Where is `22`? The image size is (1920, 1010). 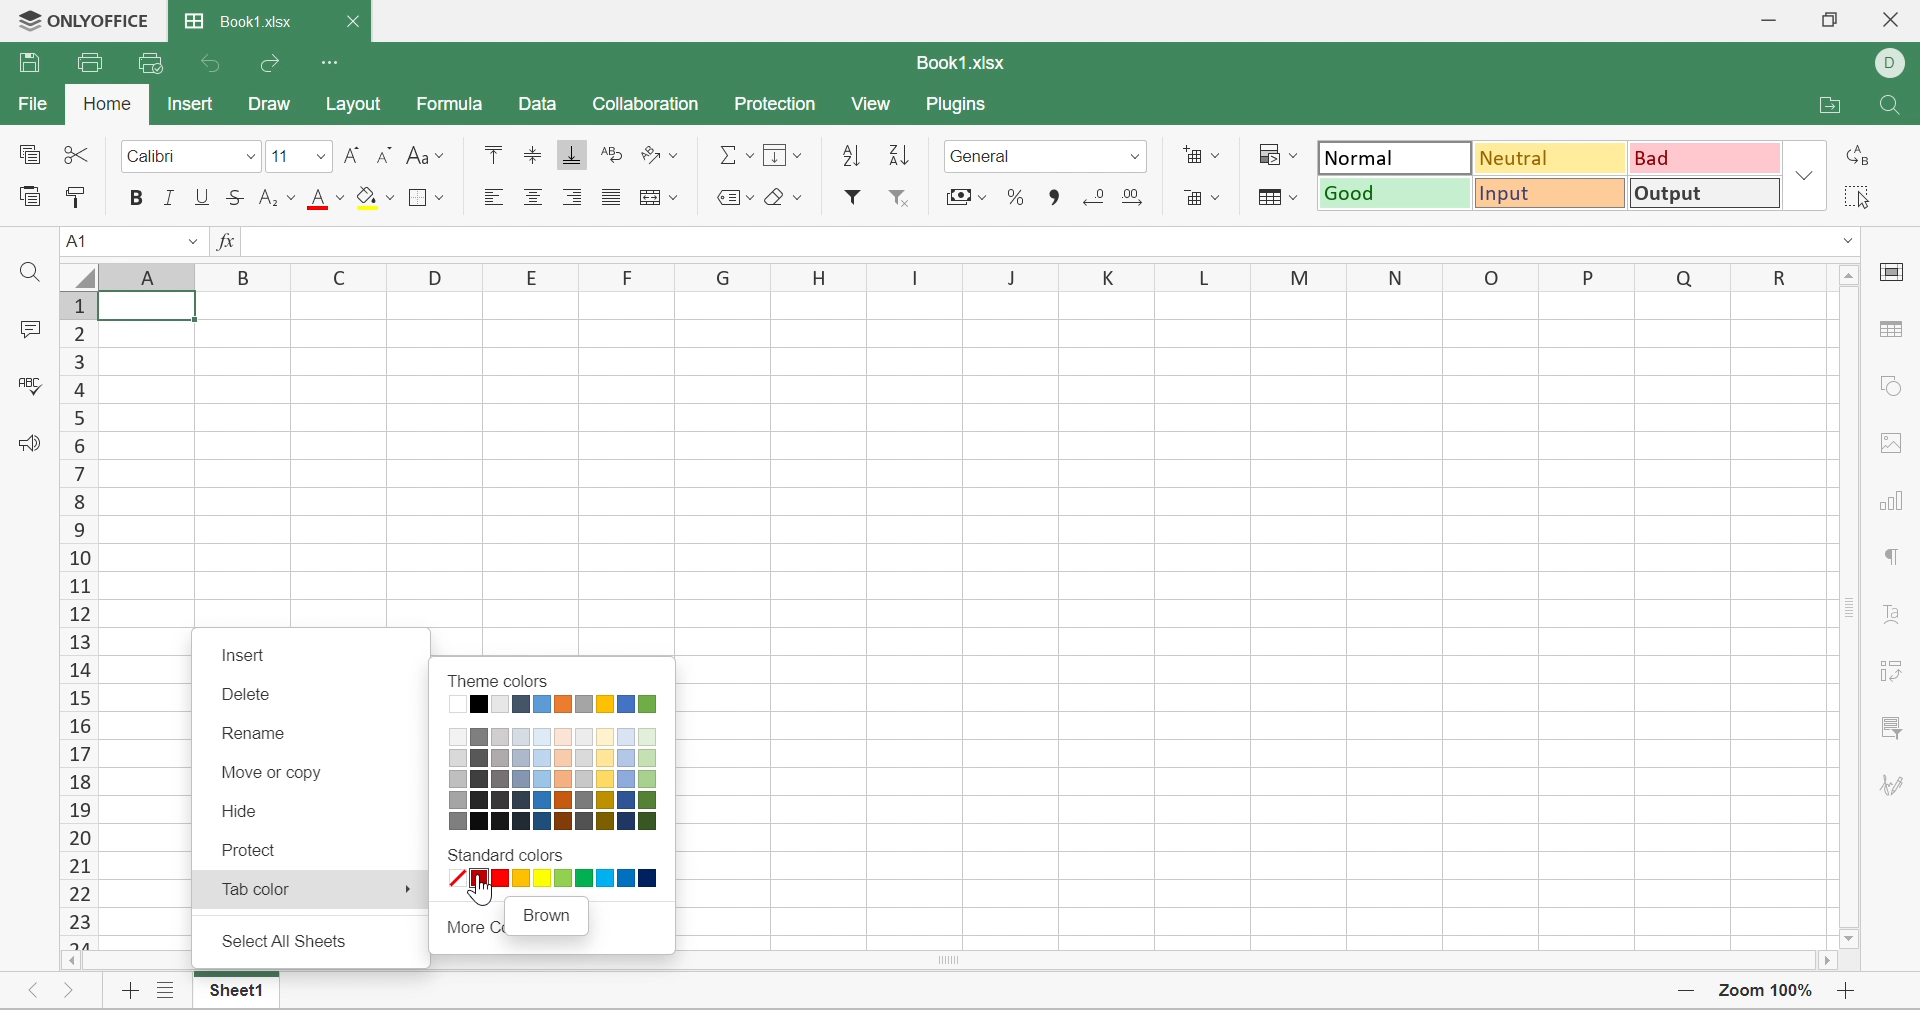 22 is located at coordinates (80, 894).